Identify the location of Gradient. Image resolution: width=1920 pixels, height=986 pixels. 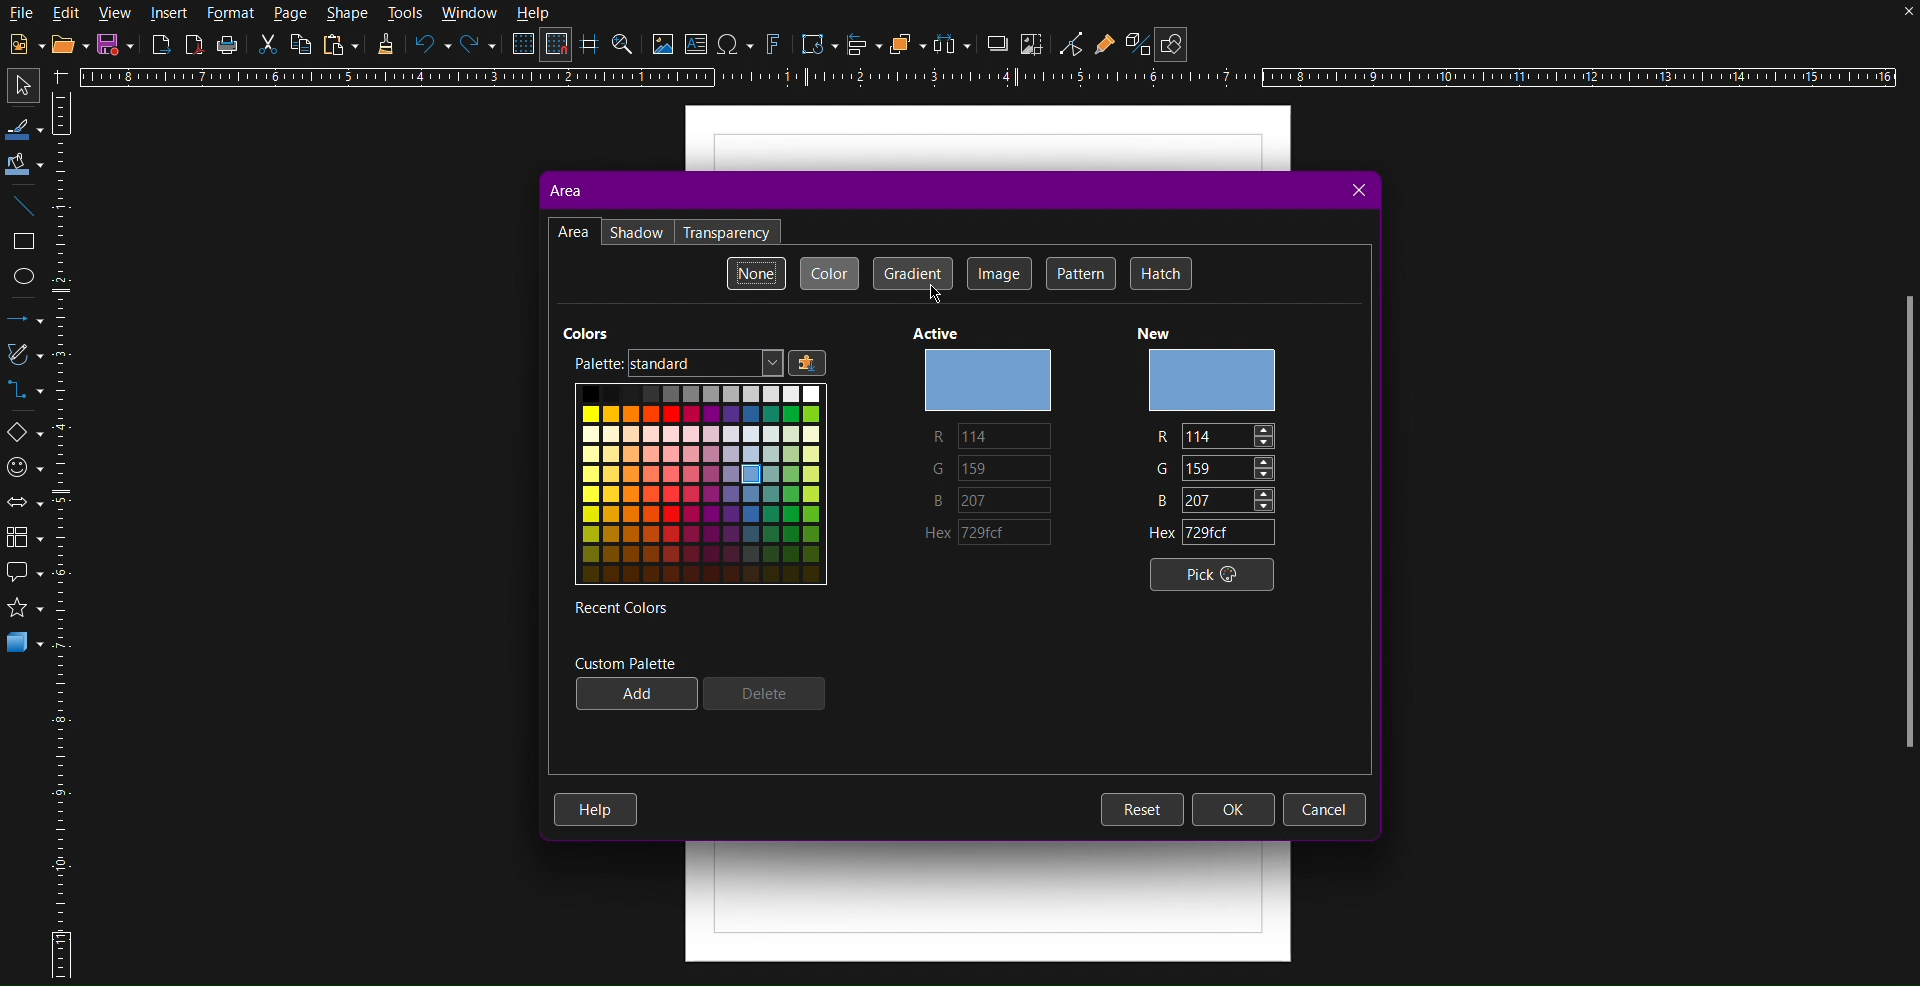
(911, 273).